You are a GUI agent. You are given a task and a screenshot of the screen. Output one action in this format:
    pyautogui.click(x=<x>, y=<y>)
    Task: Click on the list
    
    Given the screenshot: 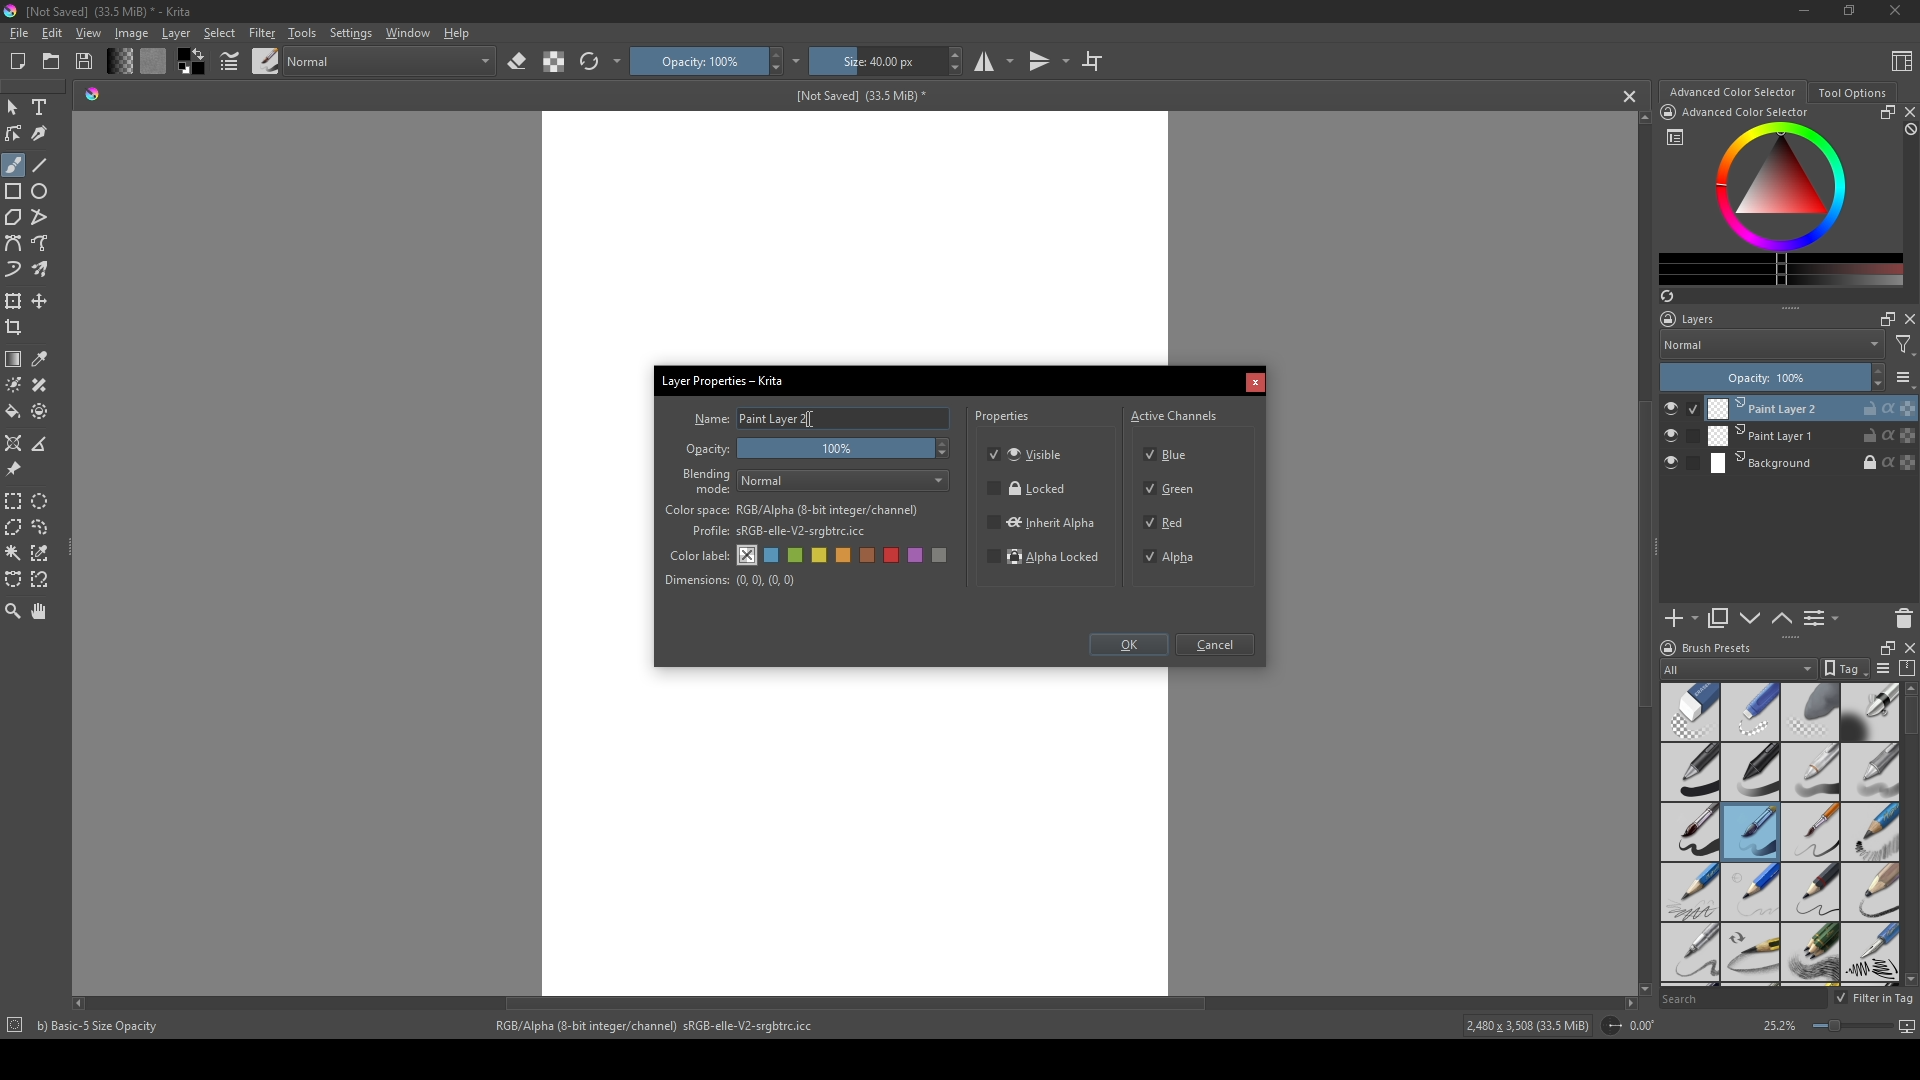 What is the action you would take?
    pyautogui.click(x=1904, y=377)
    